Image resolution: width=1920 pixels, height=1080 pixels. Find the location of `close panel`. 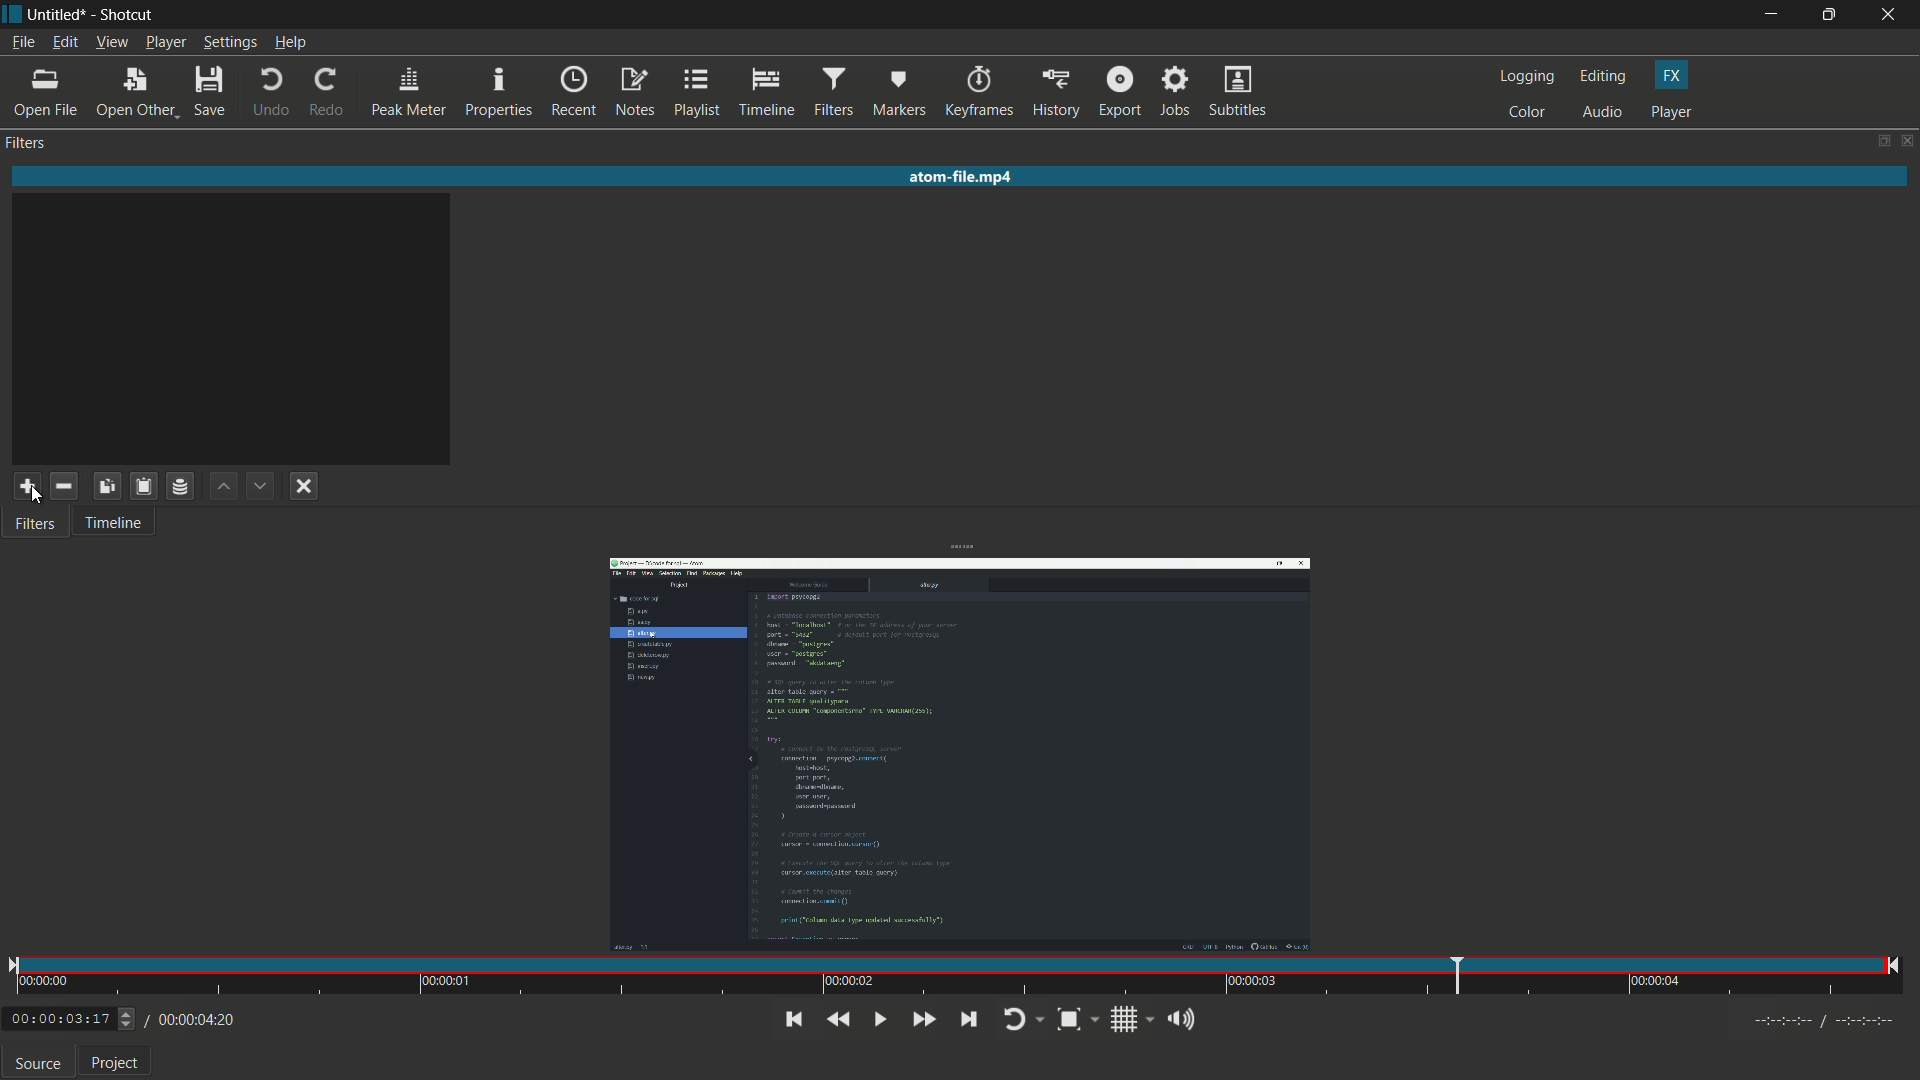

close panel is located at coordinates (1906, 140).